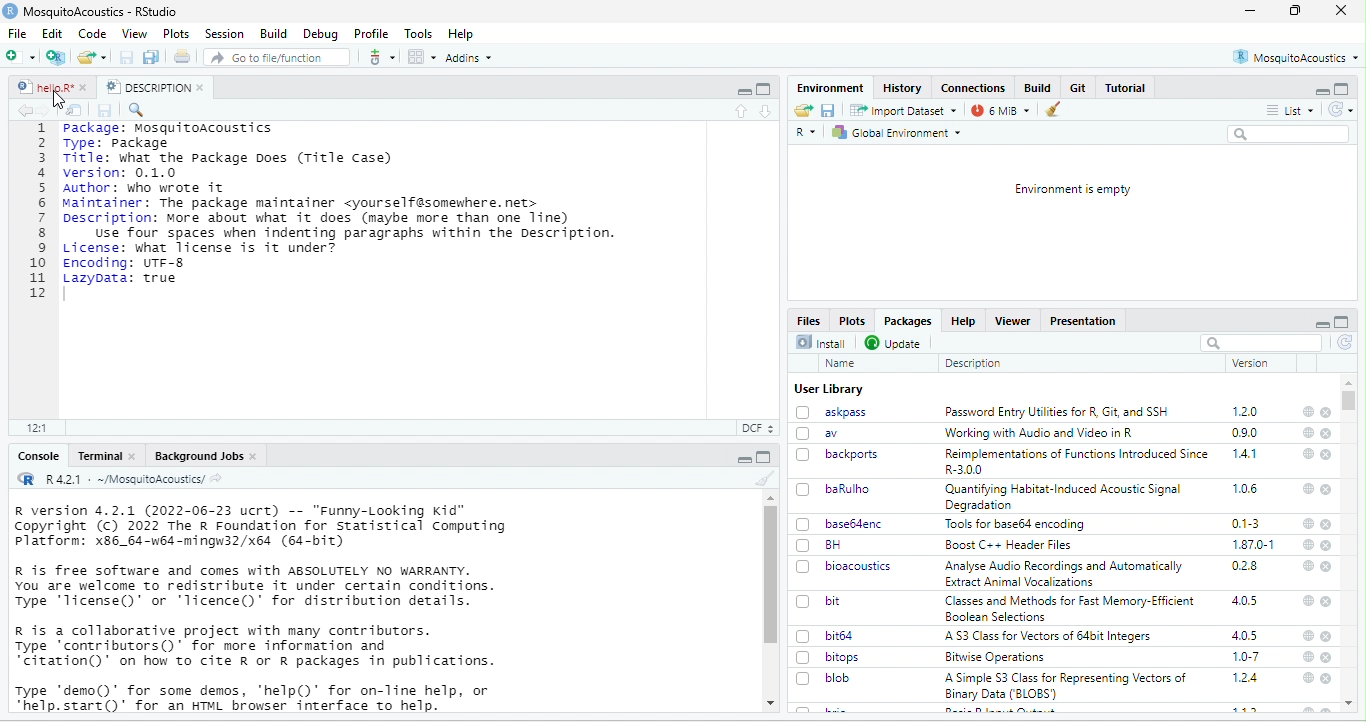 This screenshot has width=1366, height=722. Describe the element at coordinates (743, 89) in the screenshot. I see `maximize` at that location.